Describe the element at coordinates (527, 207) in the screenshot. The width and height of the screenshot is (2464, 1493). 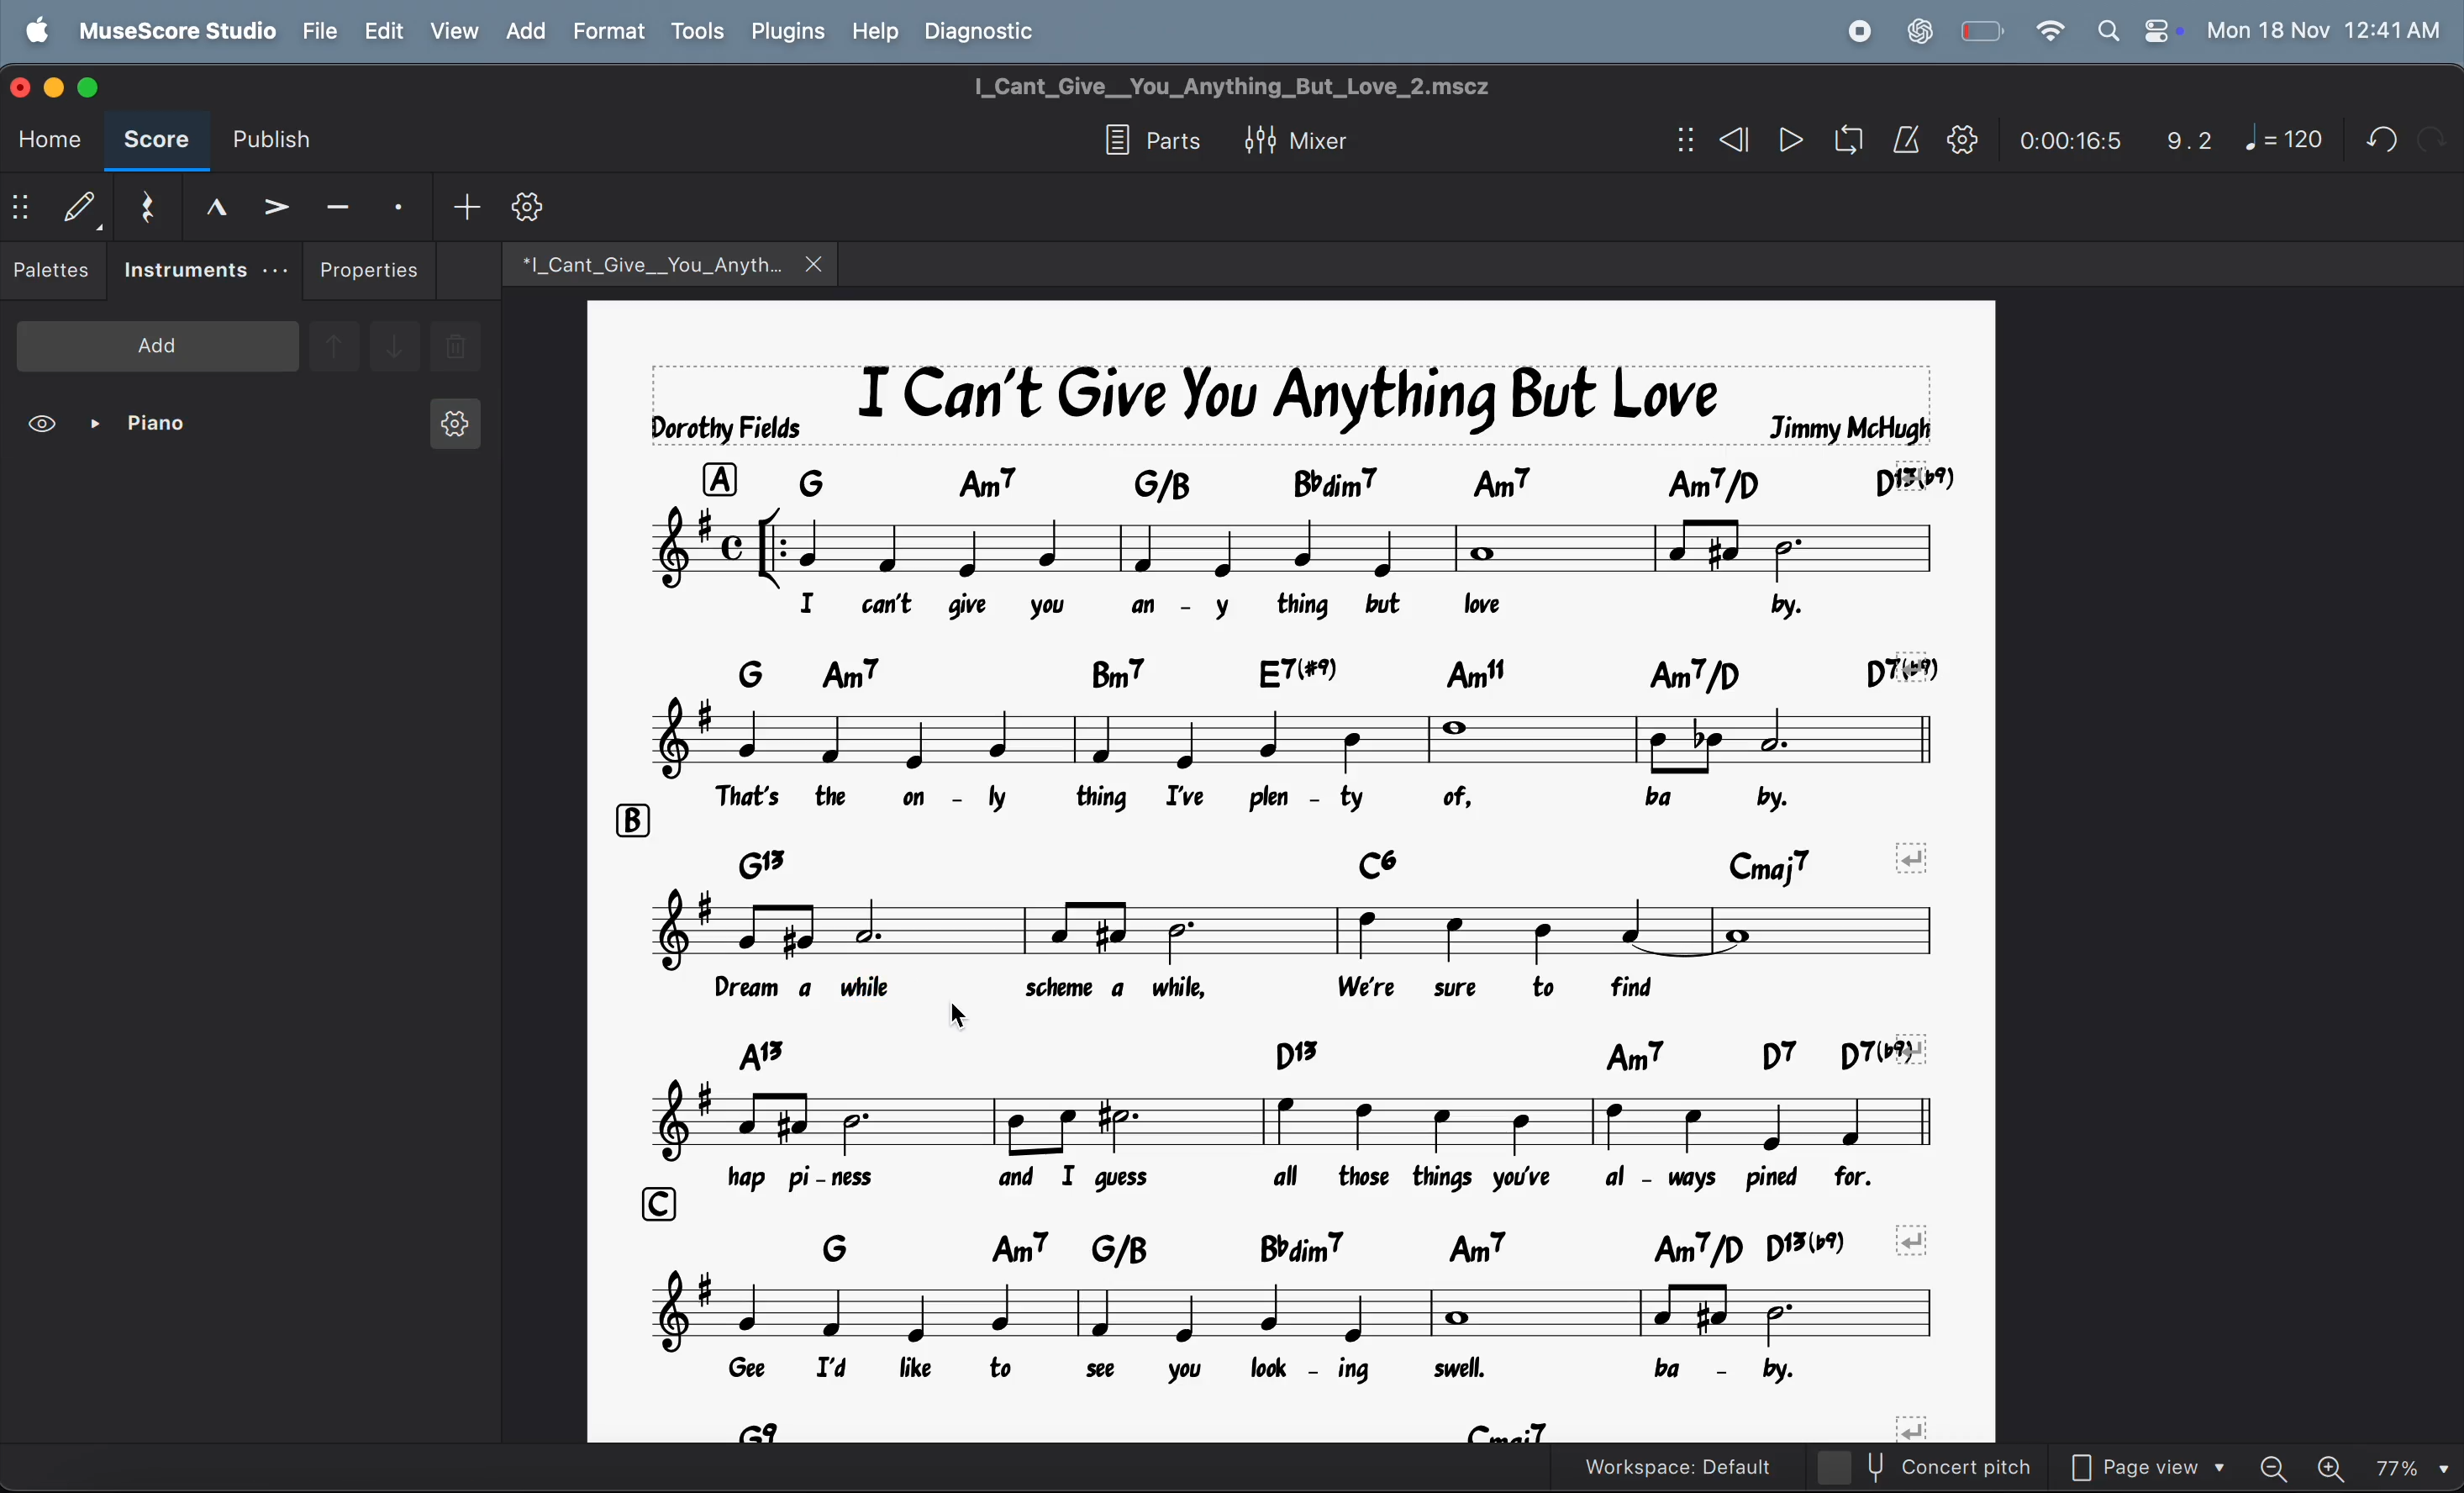
I see `customize toobar` at that location.